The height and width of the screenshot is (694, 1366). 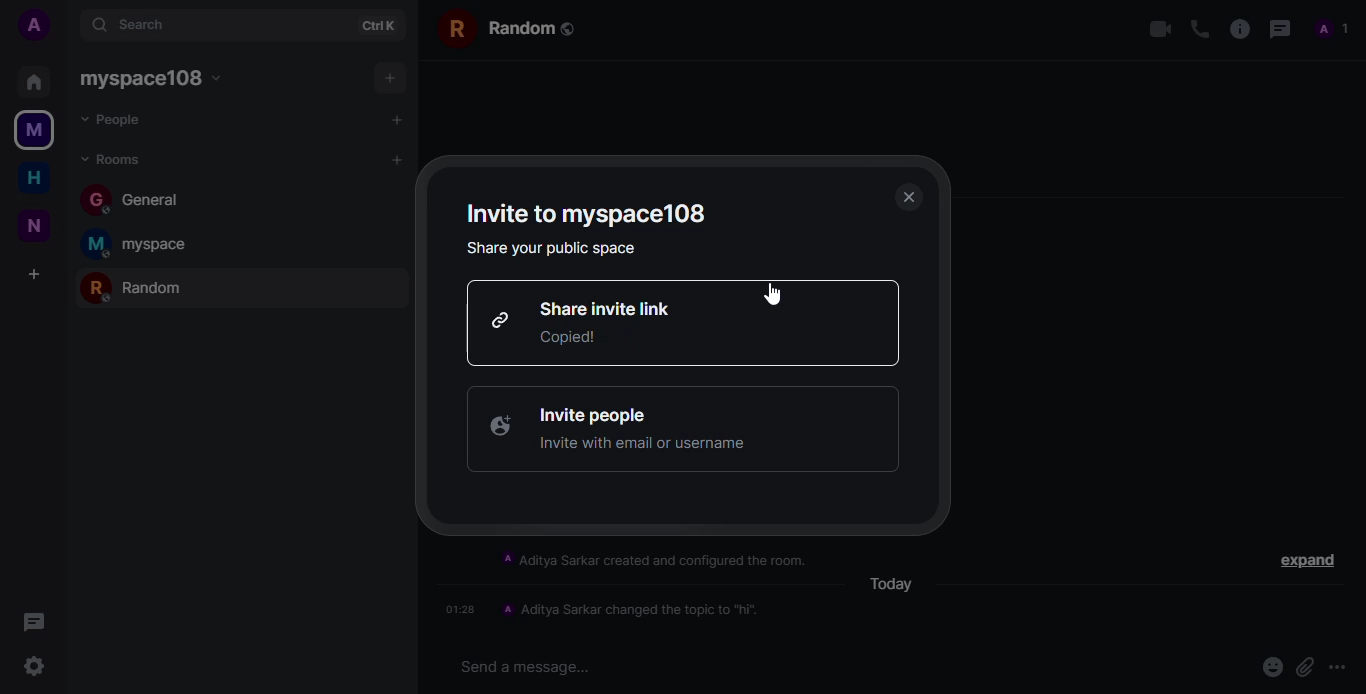 I want to click on add, so click(x=396, y=118).